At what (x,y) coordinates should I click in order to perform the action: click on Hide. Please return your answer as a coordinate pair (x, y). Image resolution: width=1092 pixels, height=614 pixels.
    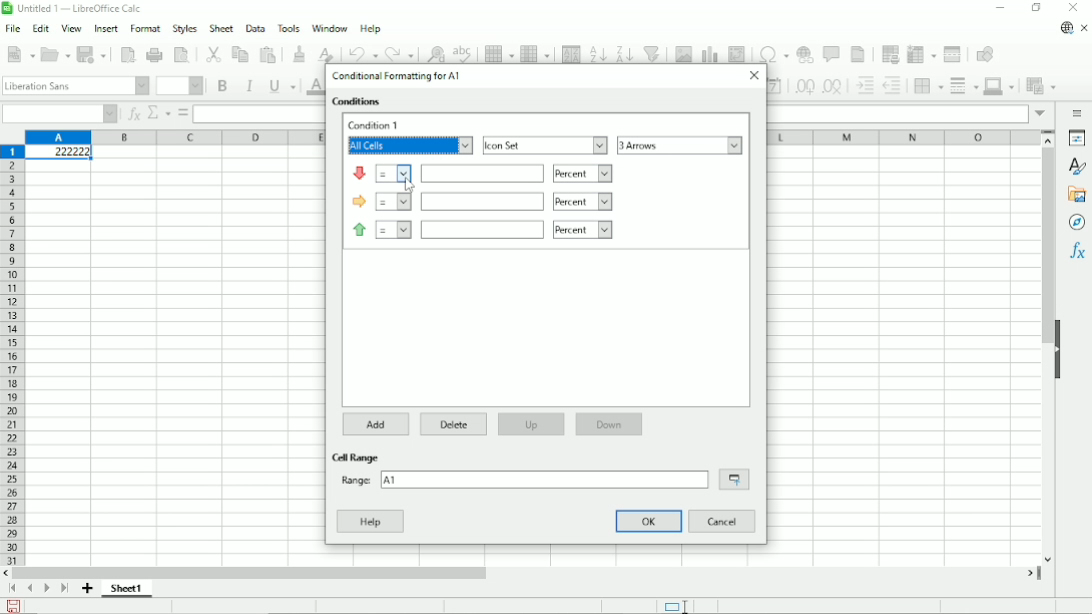
    Looking at the image, I should click on (1057, 347).